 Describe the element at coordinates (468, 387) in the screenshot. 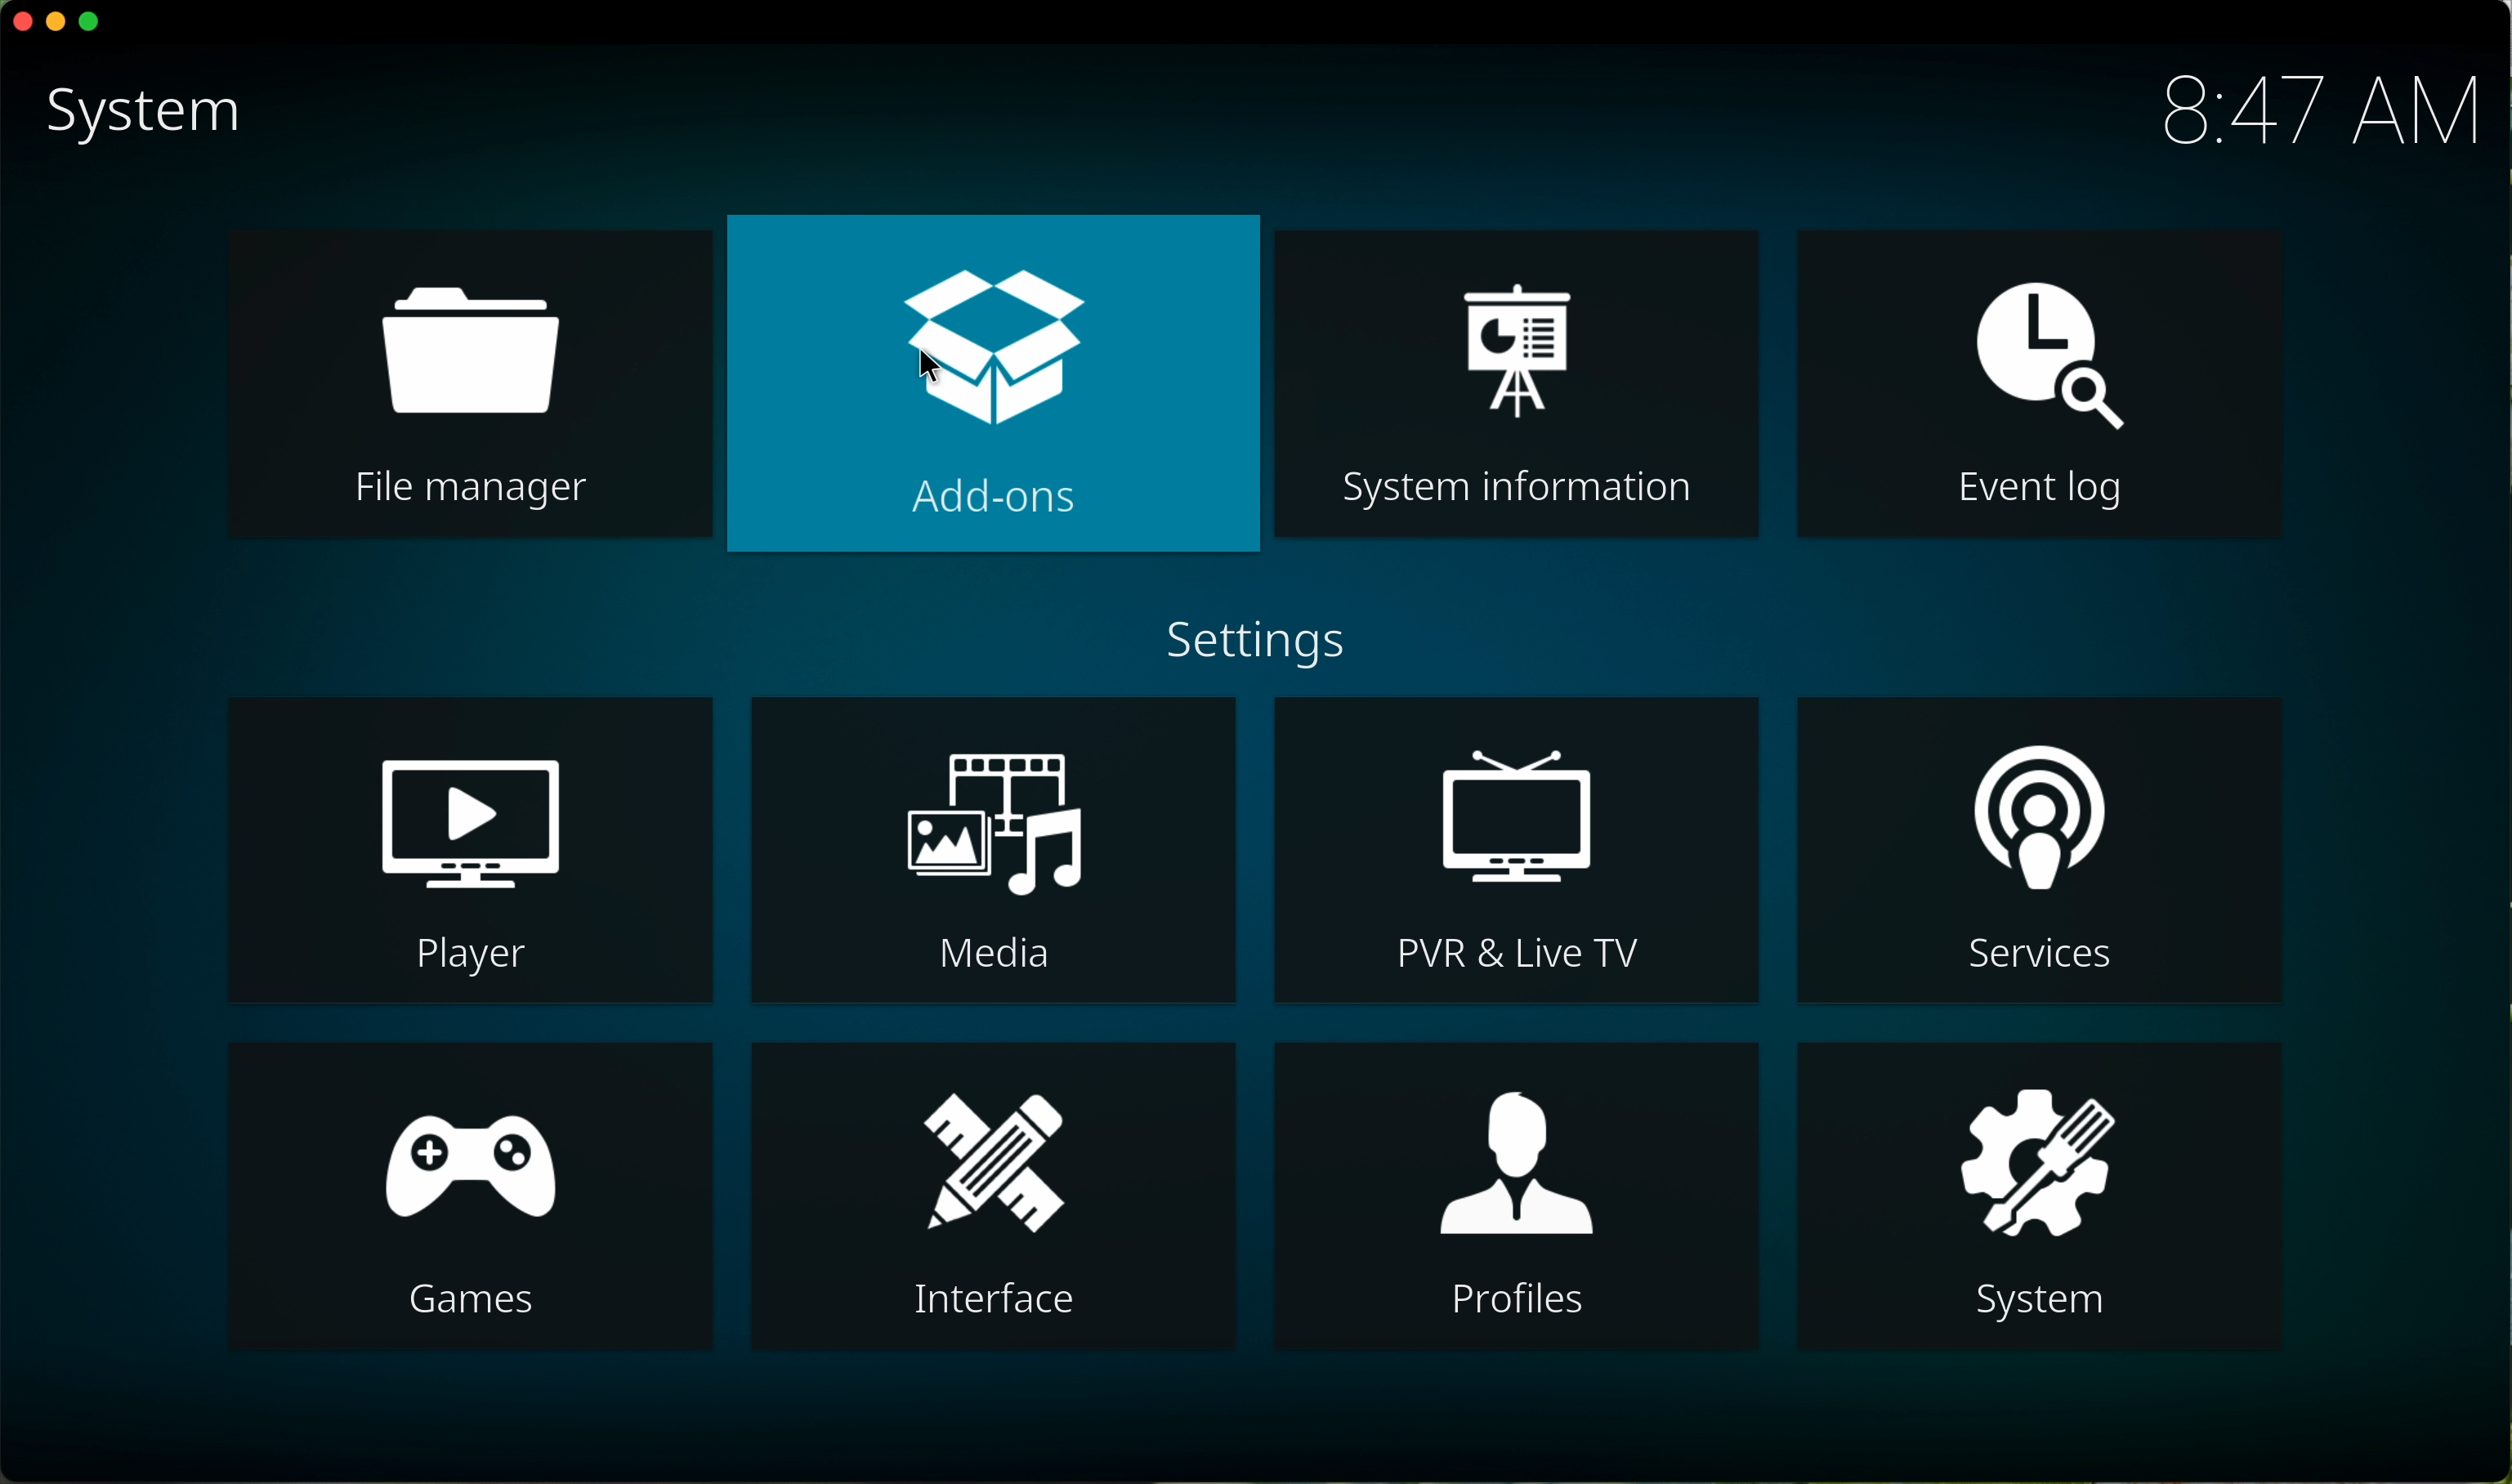

I see `file manager` at that location.